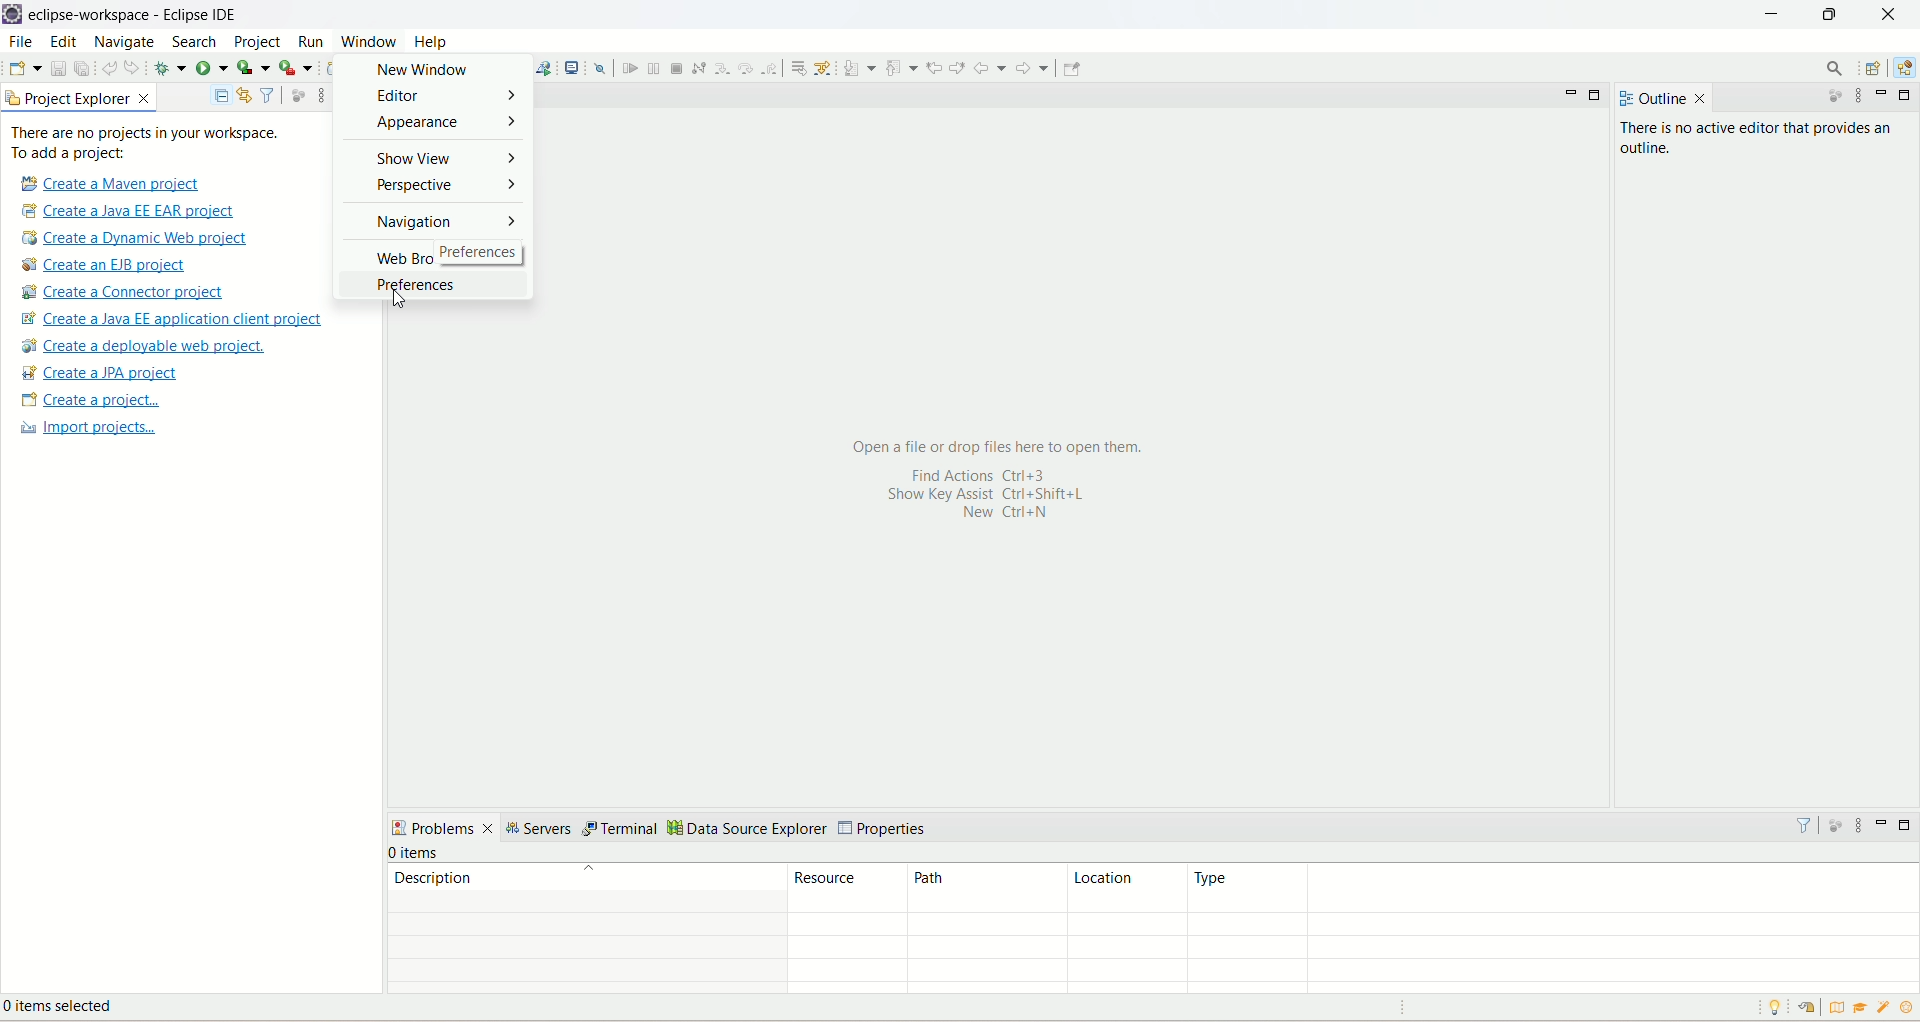  What do you see at coordinates (73, 1009) in the screenshot?
I see `0 items selected` at bounding box center [73, 1009].